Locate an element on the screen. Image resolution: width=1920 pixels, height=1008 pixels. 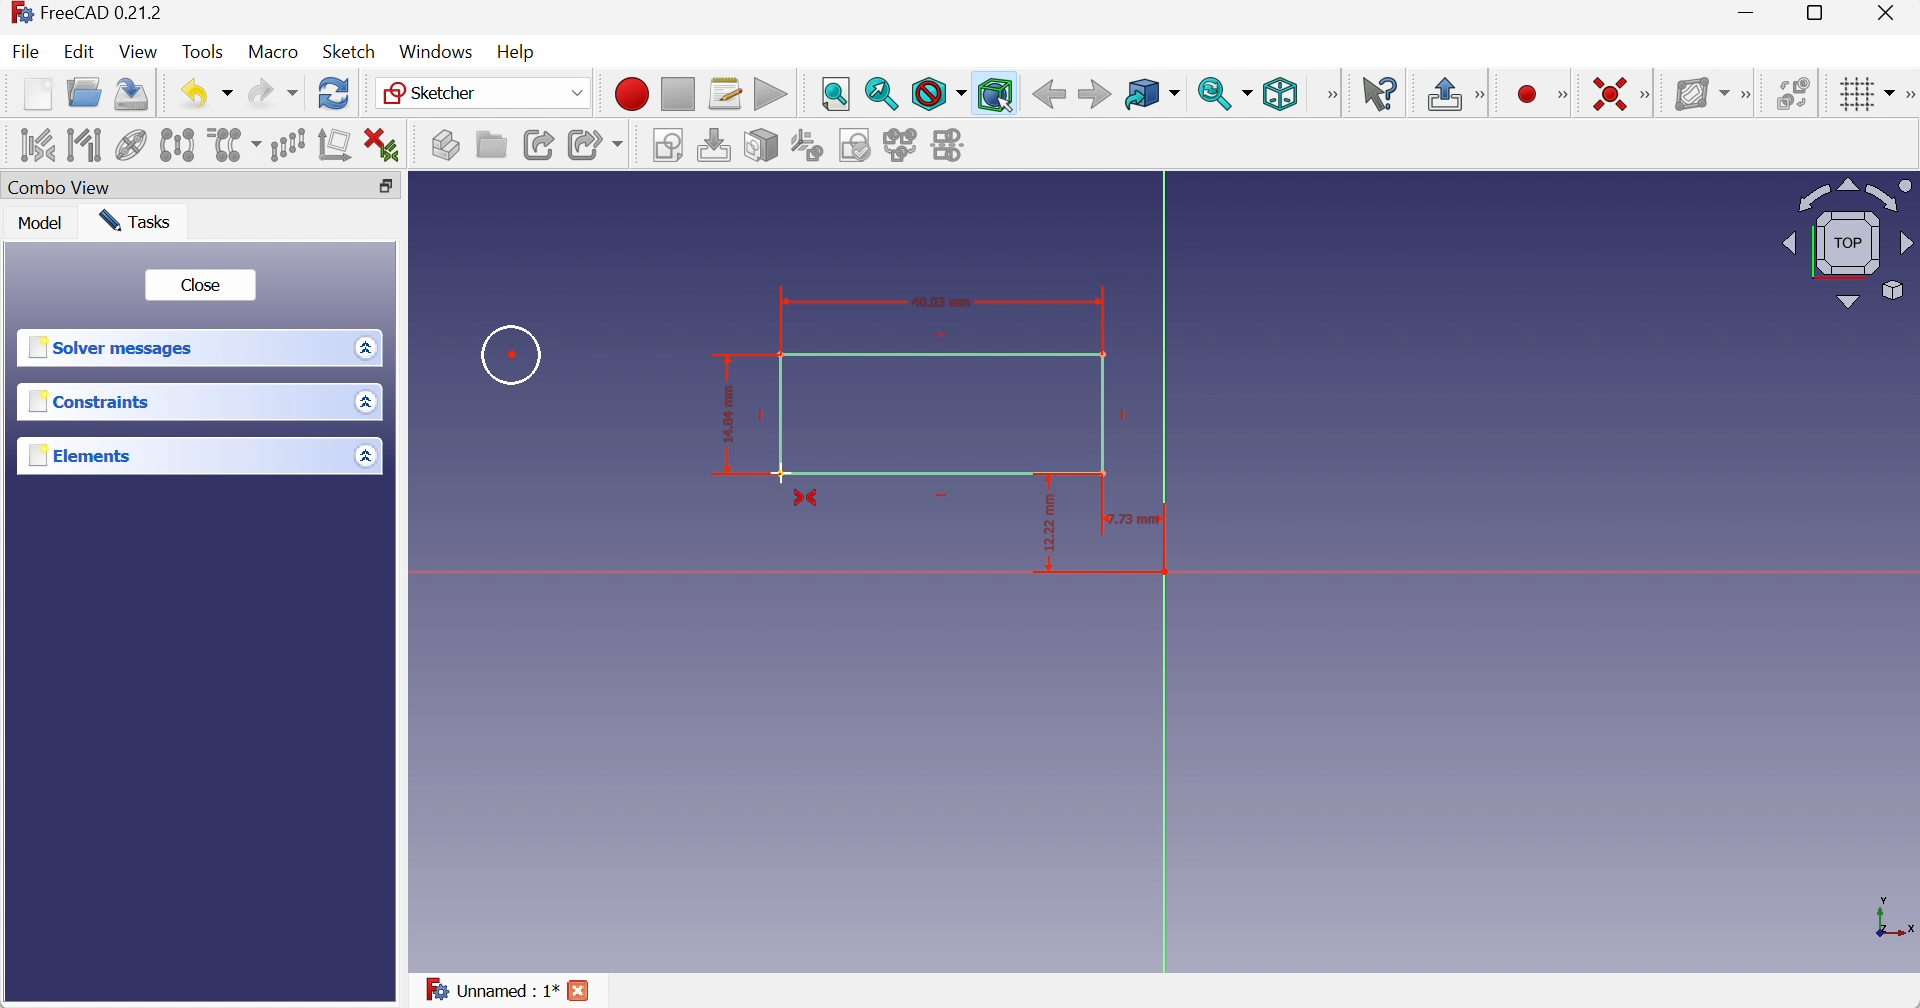
Refresh is located at coordinates (335, 92).